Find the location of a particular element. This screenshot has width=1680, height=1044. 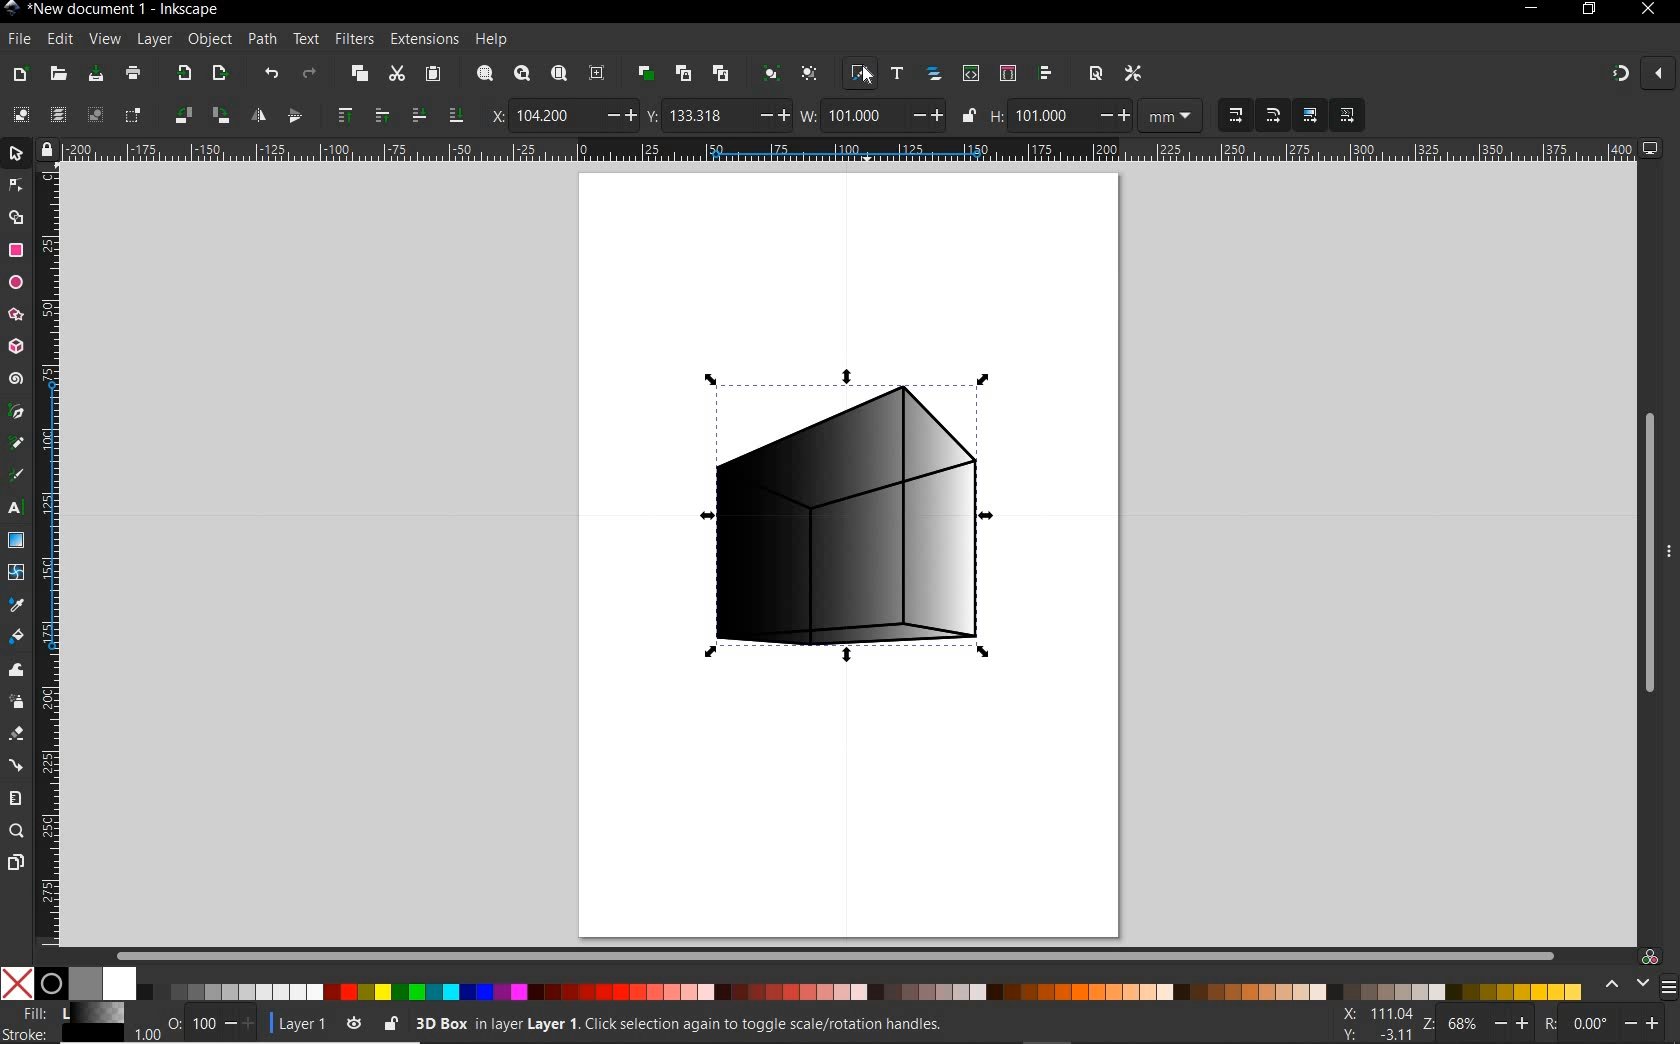

SAVE is located at coordinates (95, 76).